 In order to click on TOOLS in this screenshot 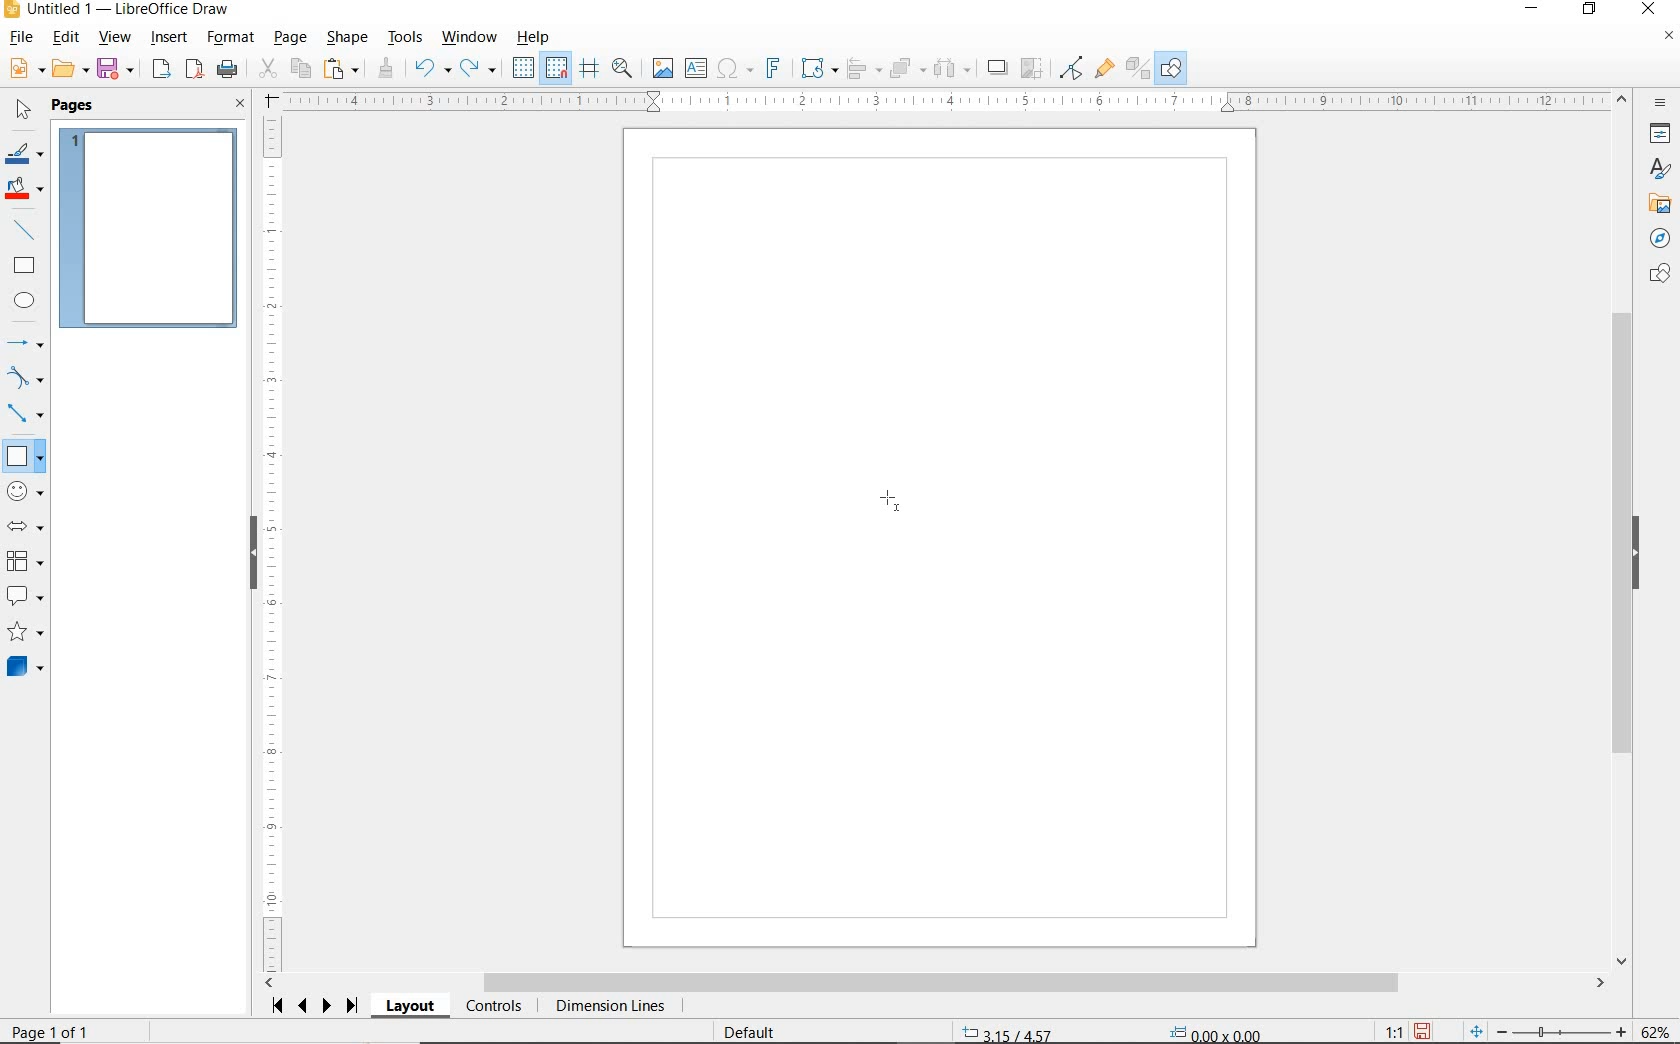, I will do `click(407, 39)`.